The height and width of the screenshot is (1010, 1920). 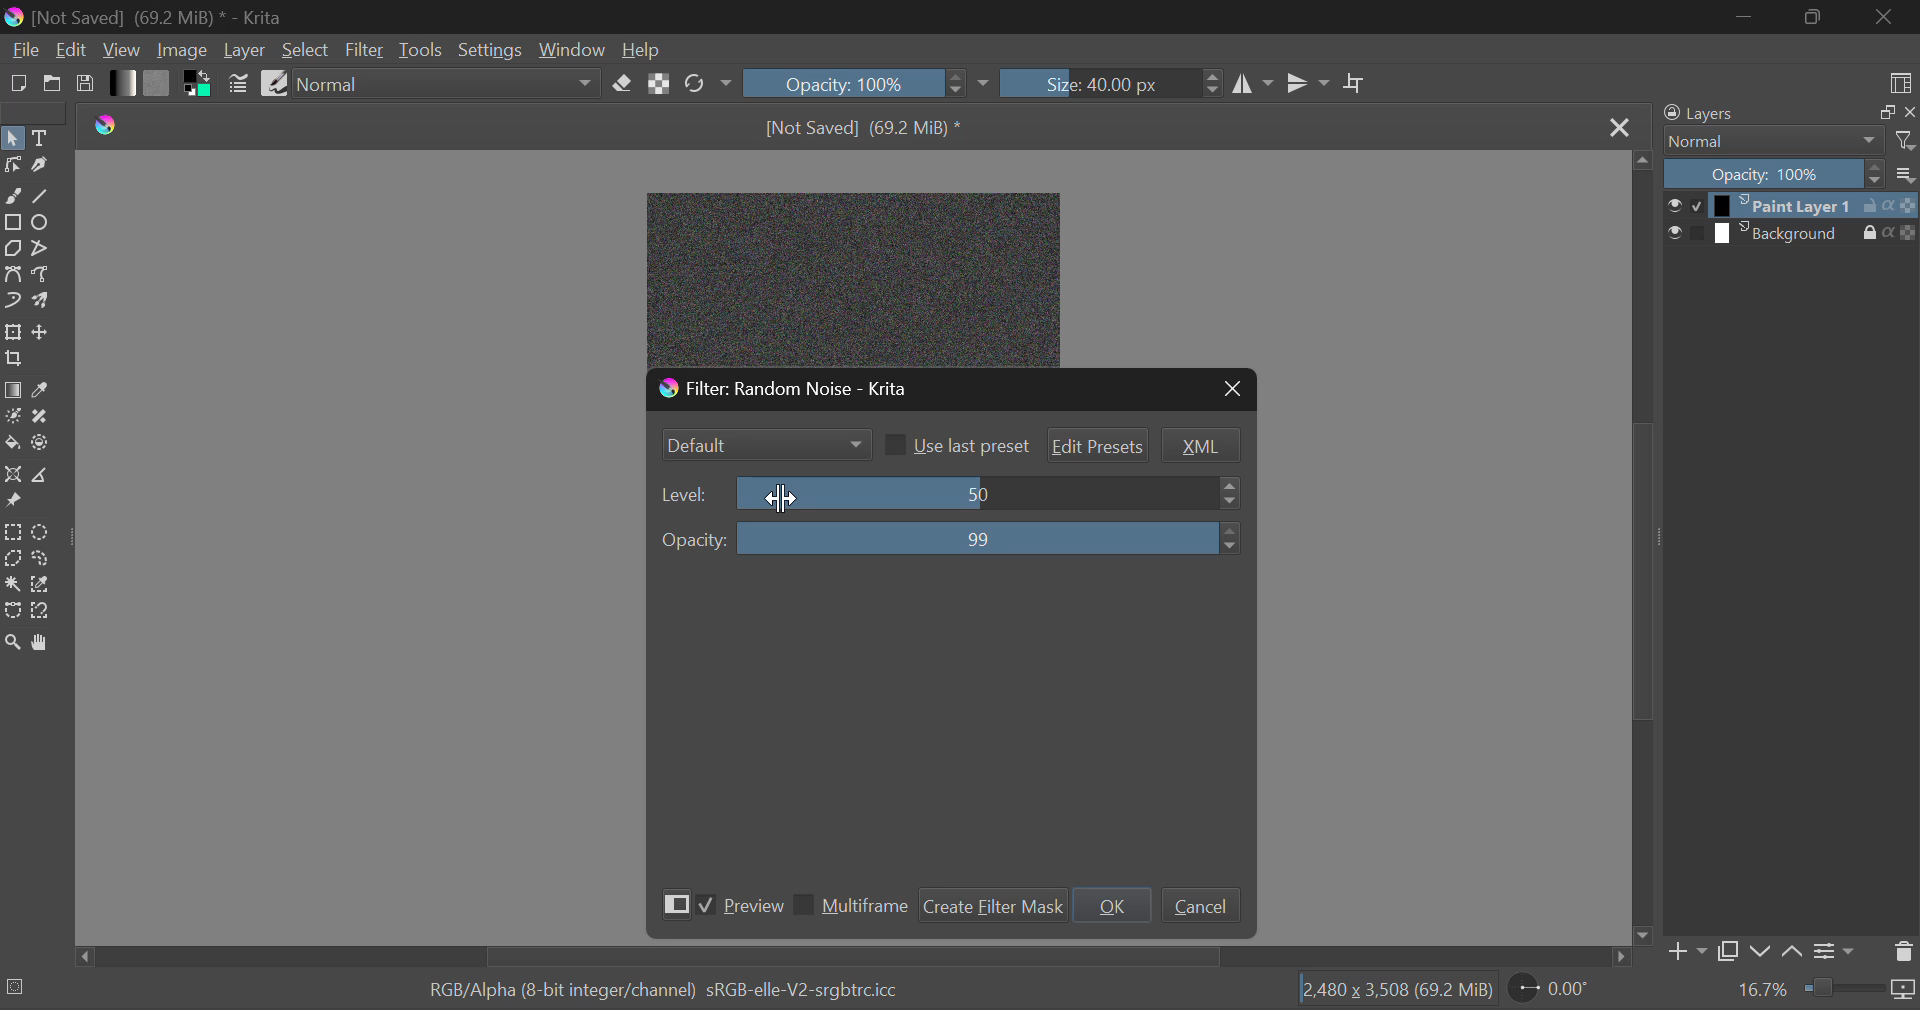 I want to click on 2,480x3508 (69.2) mib, so click(x=1390, y=993).